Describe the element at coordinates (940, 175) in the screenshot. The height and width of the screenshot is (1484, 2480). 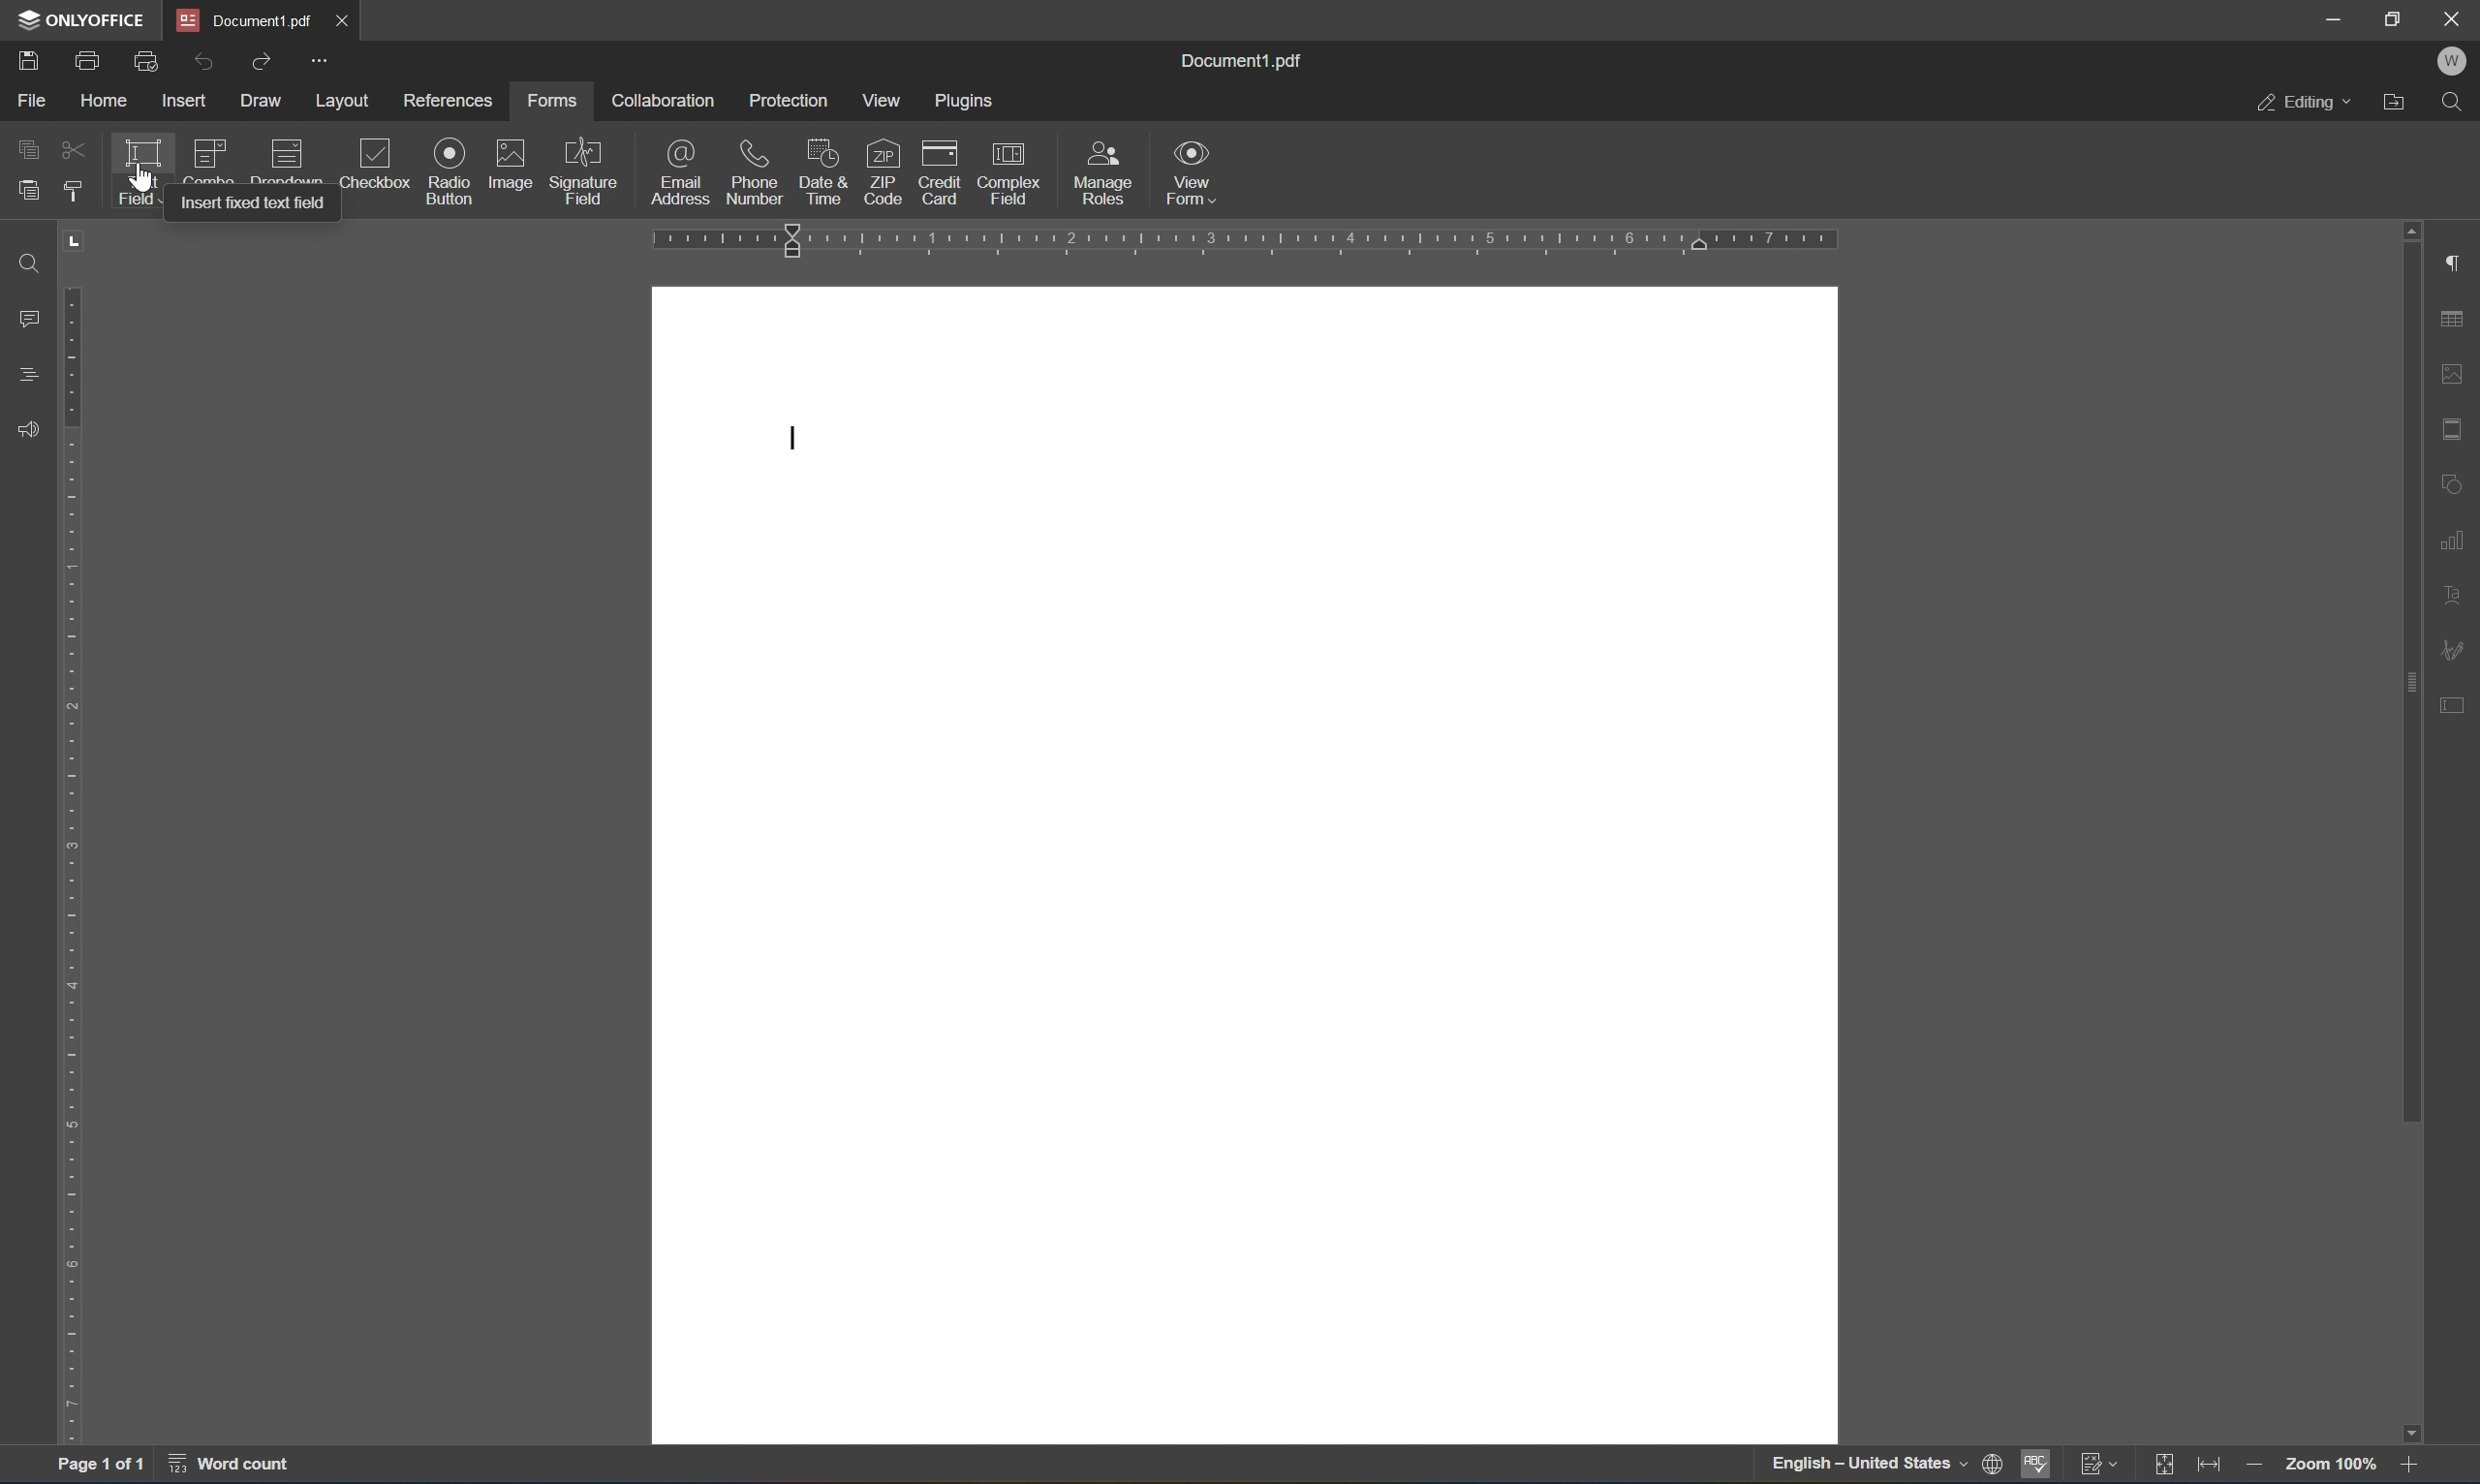
I see `credit card` at that location.